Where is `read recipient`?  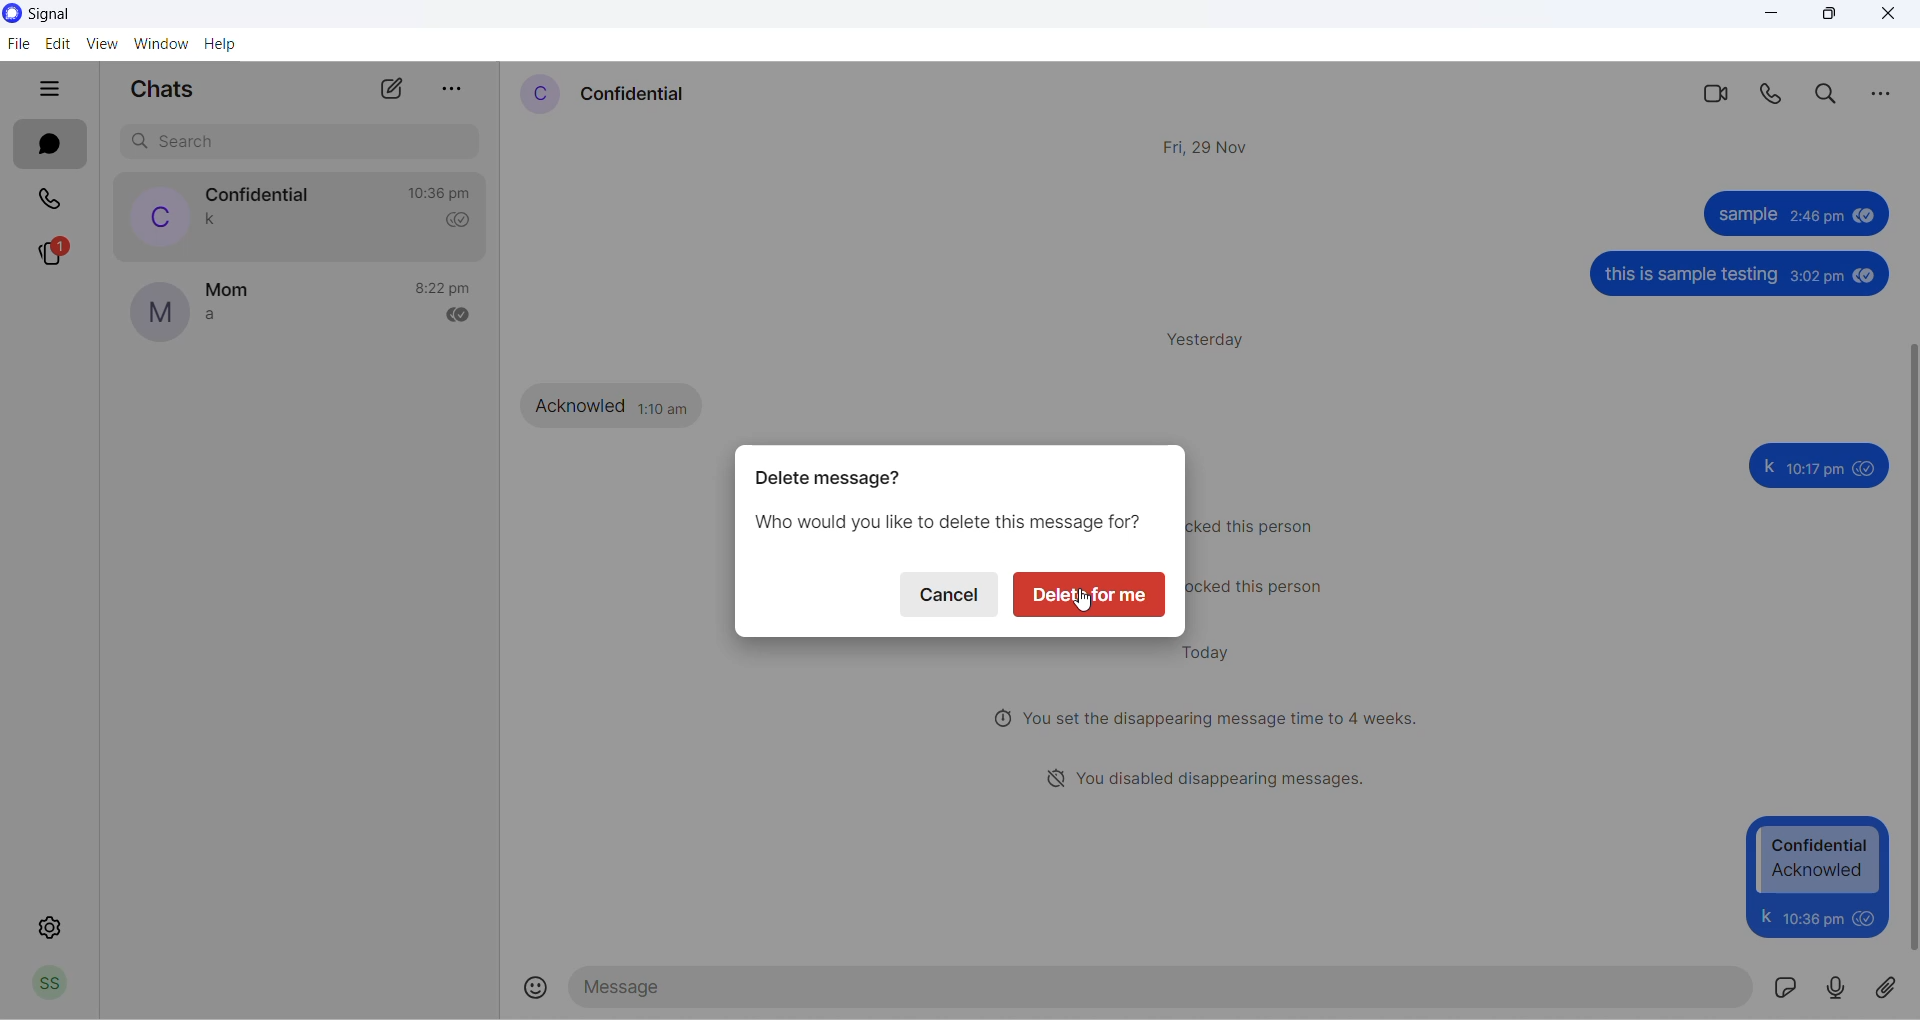
read recipient is located at coordinates (465, 318).